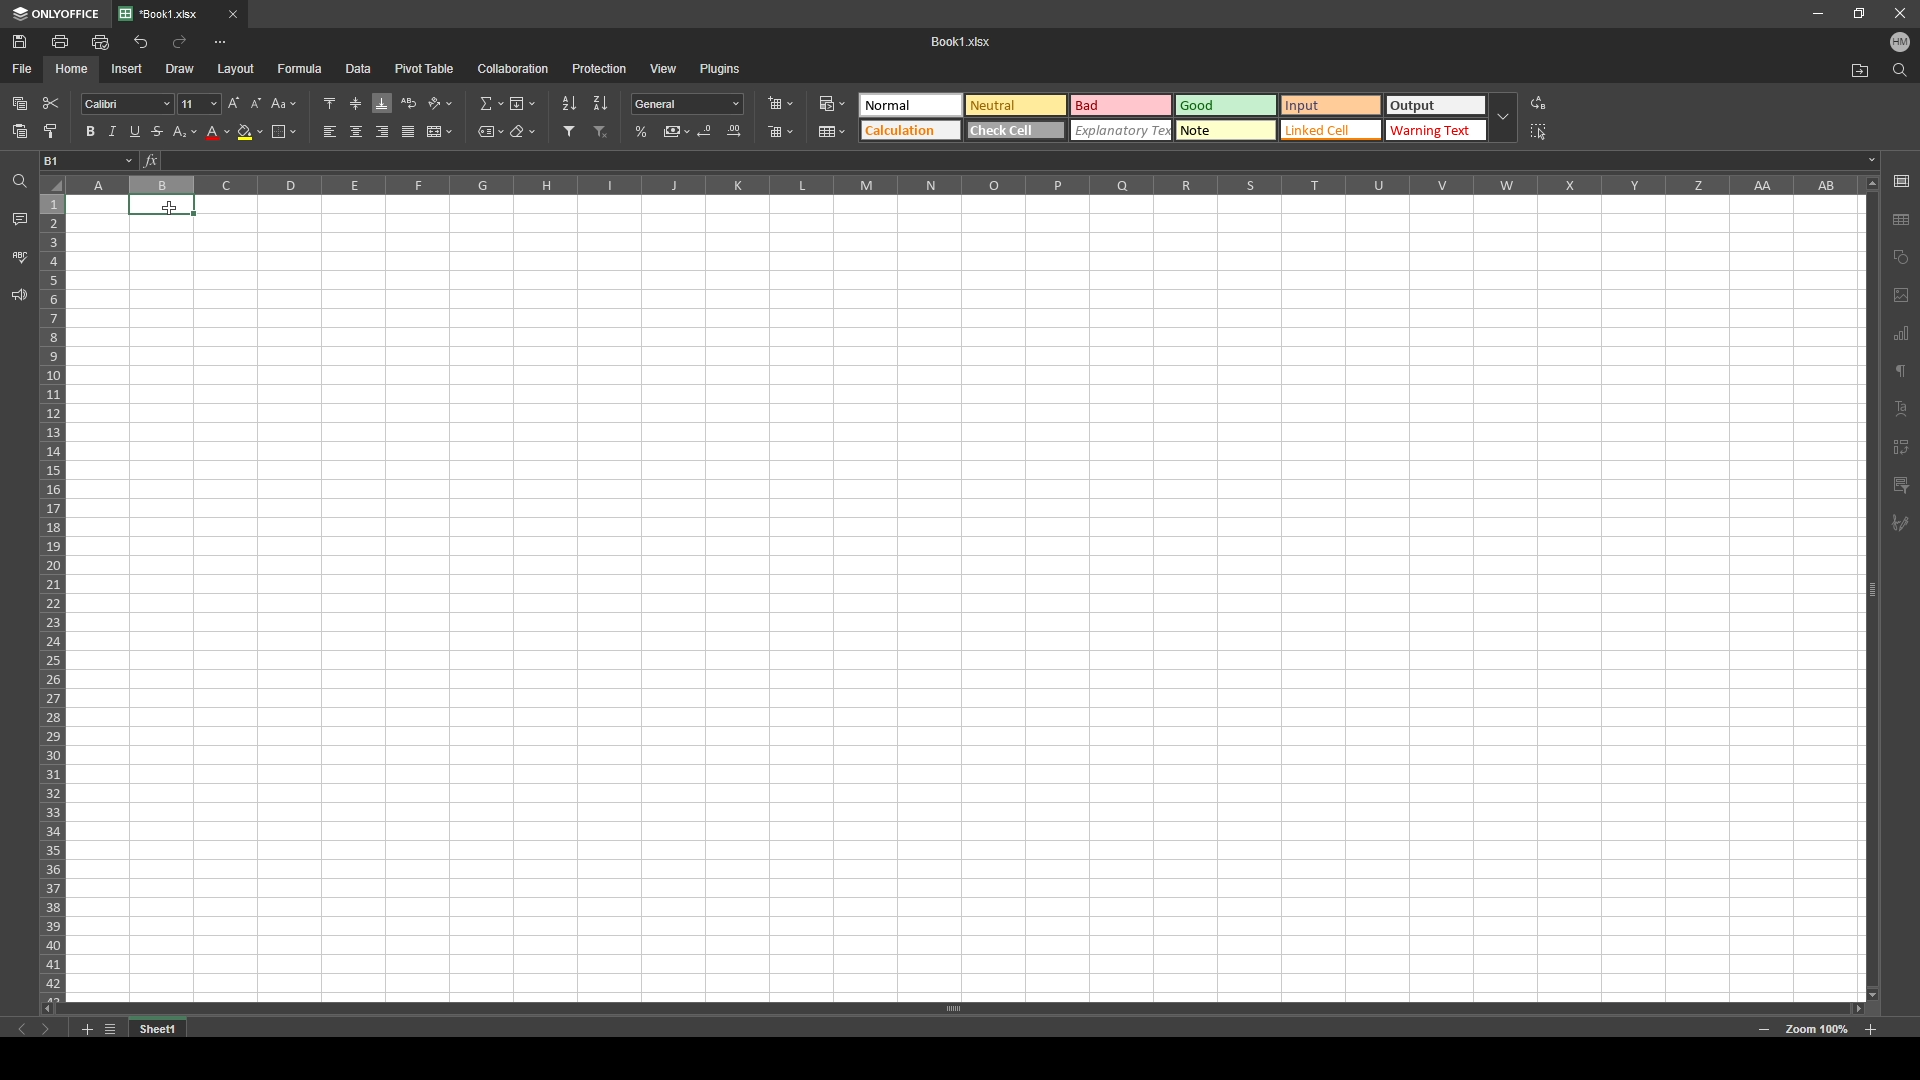  What do you see at coordinates (676, 131) in the screenshot?
I see `comma style` at bounding box center [676, 131].